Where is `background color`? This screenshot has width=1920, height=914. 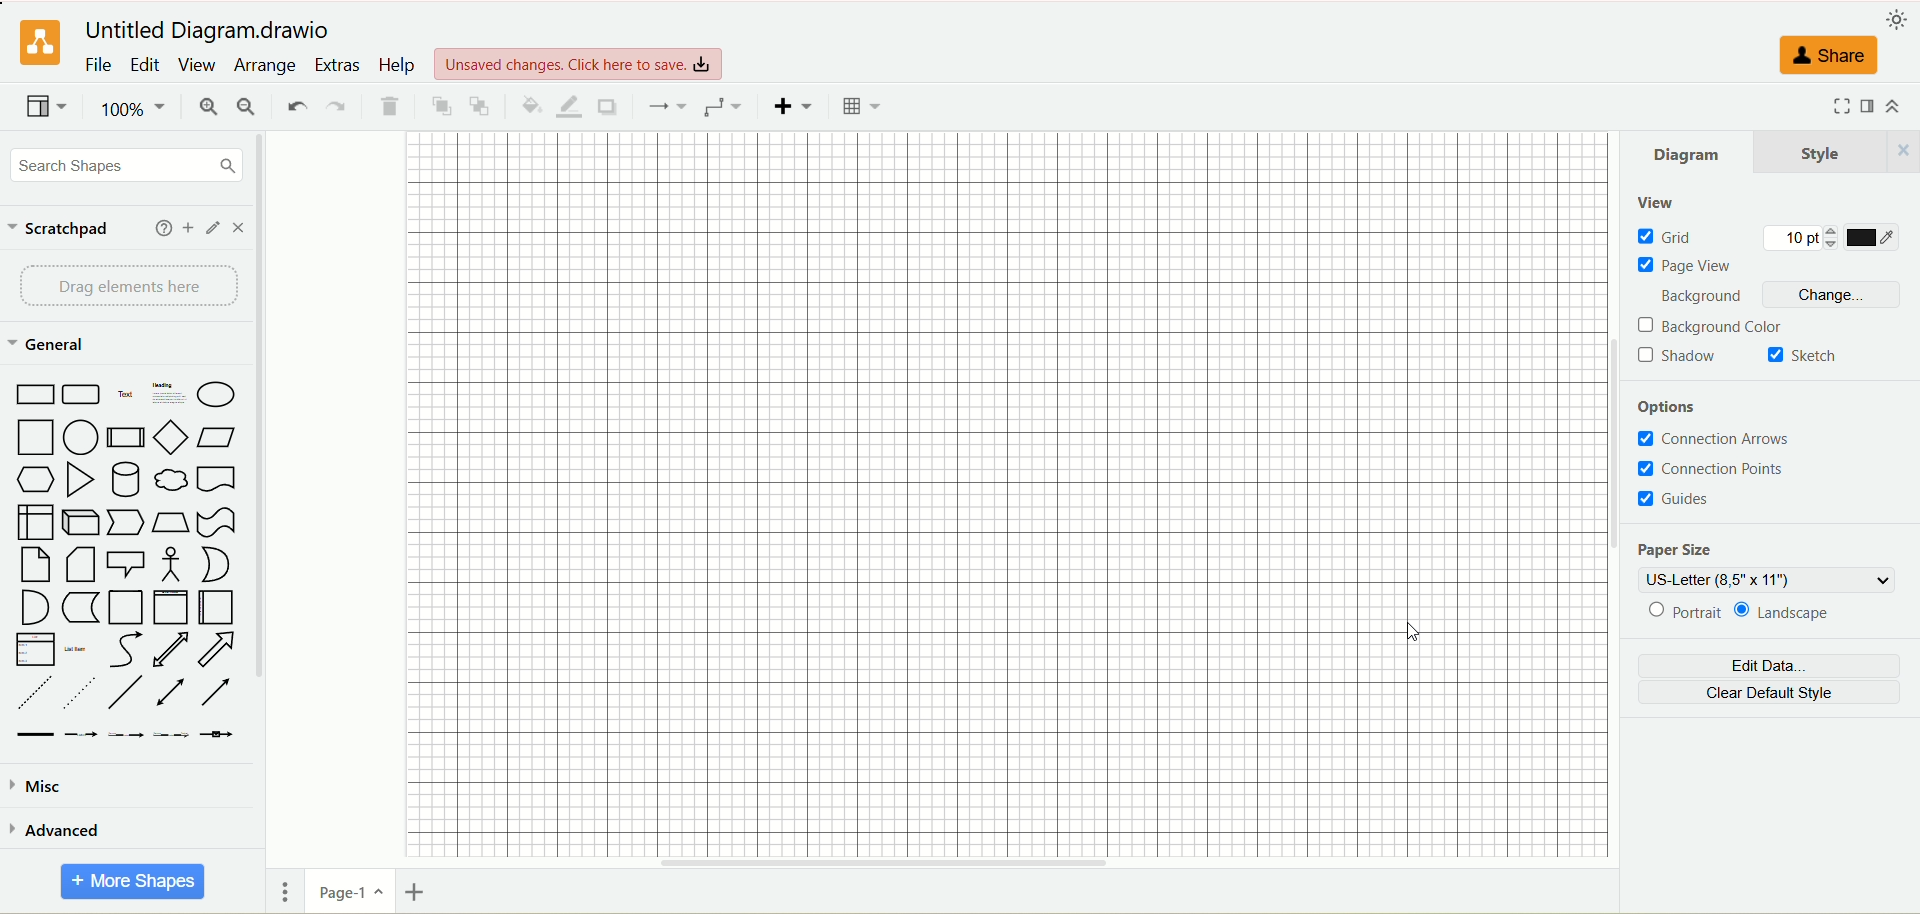 background color is located at coordinates (1712, 326).